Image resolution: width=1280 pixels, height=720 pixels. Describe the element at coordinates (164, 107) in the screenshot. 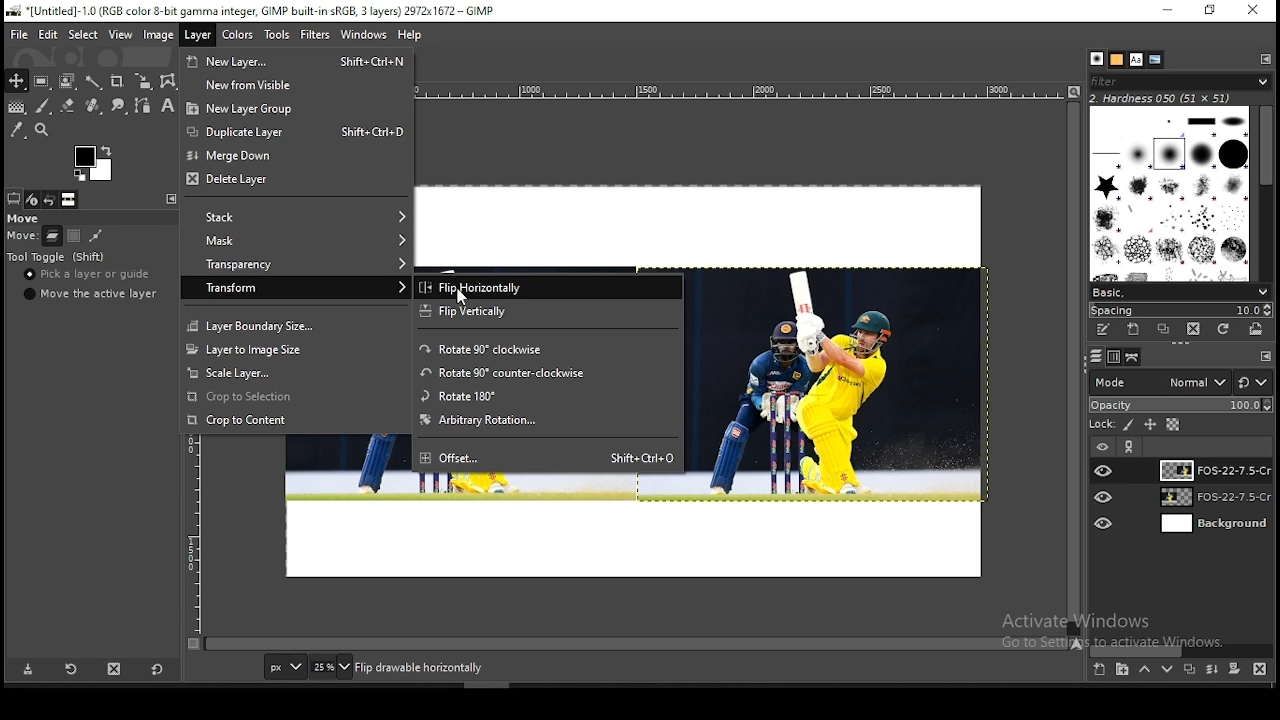

I see `text tool` at that location.